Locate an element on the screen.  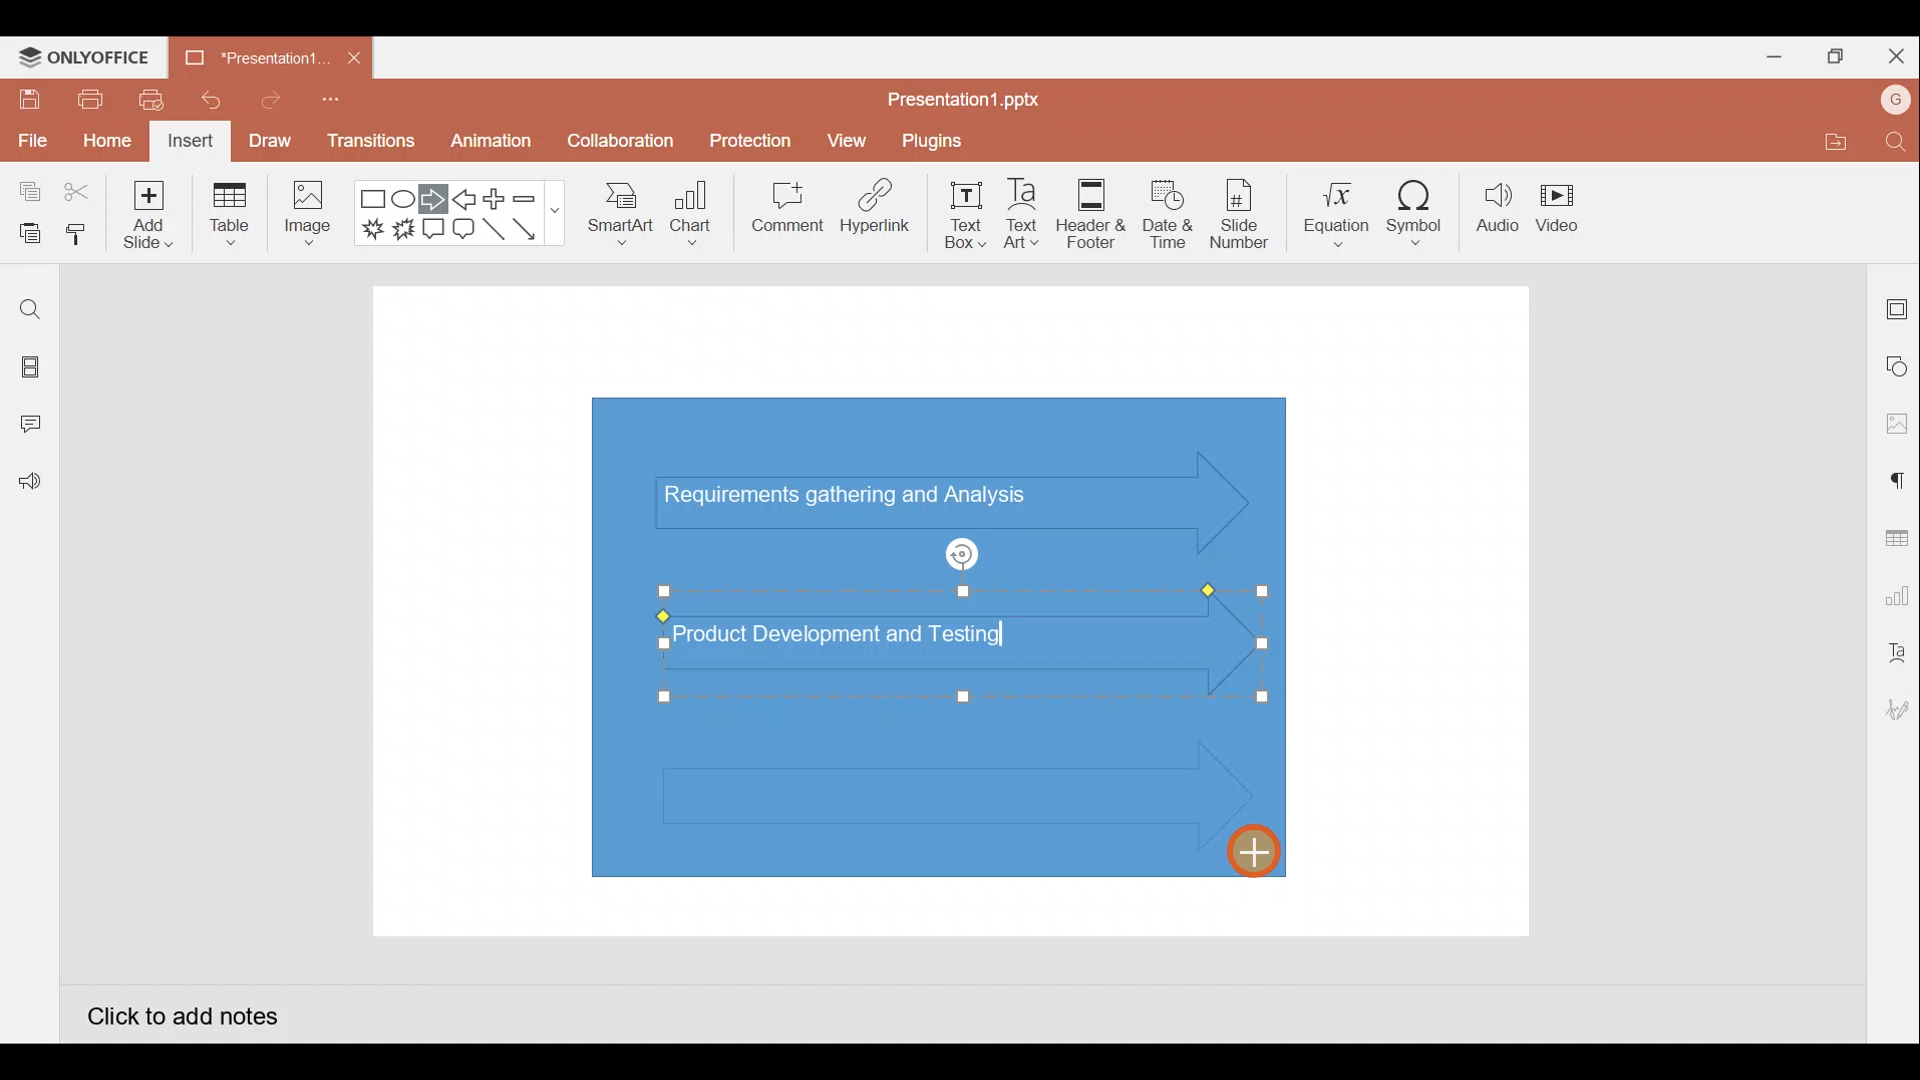
Insert is located at coordinates (191, 142).